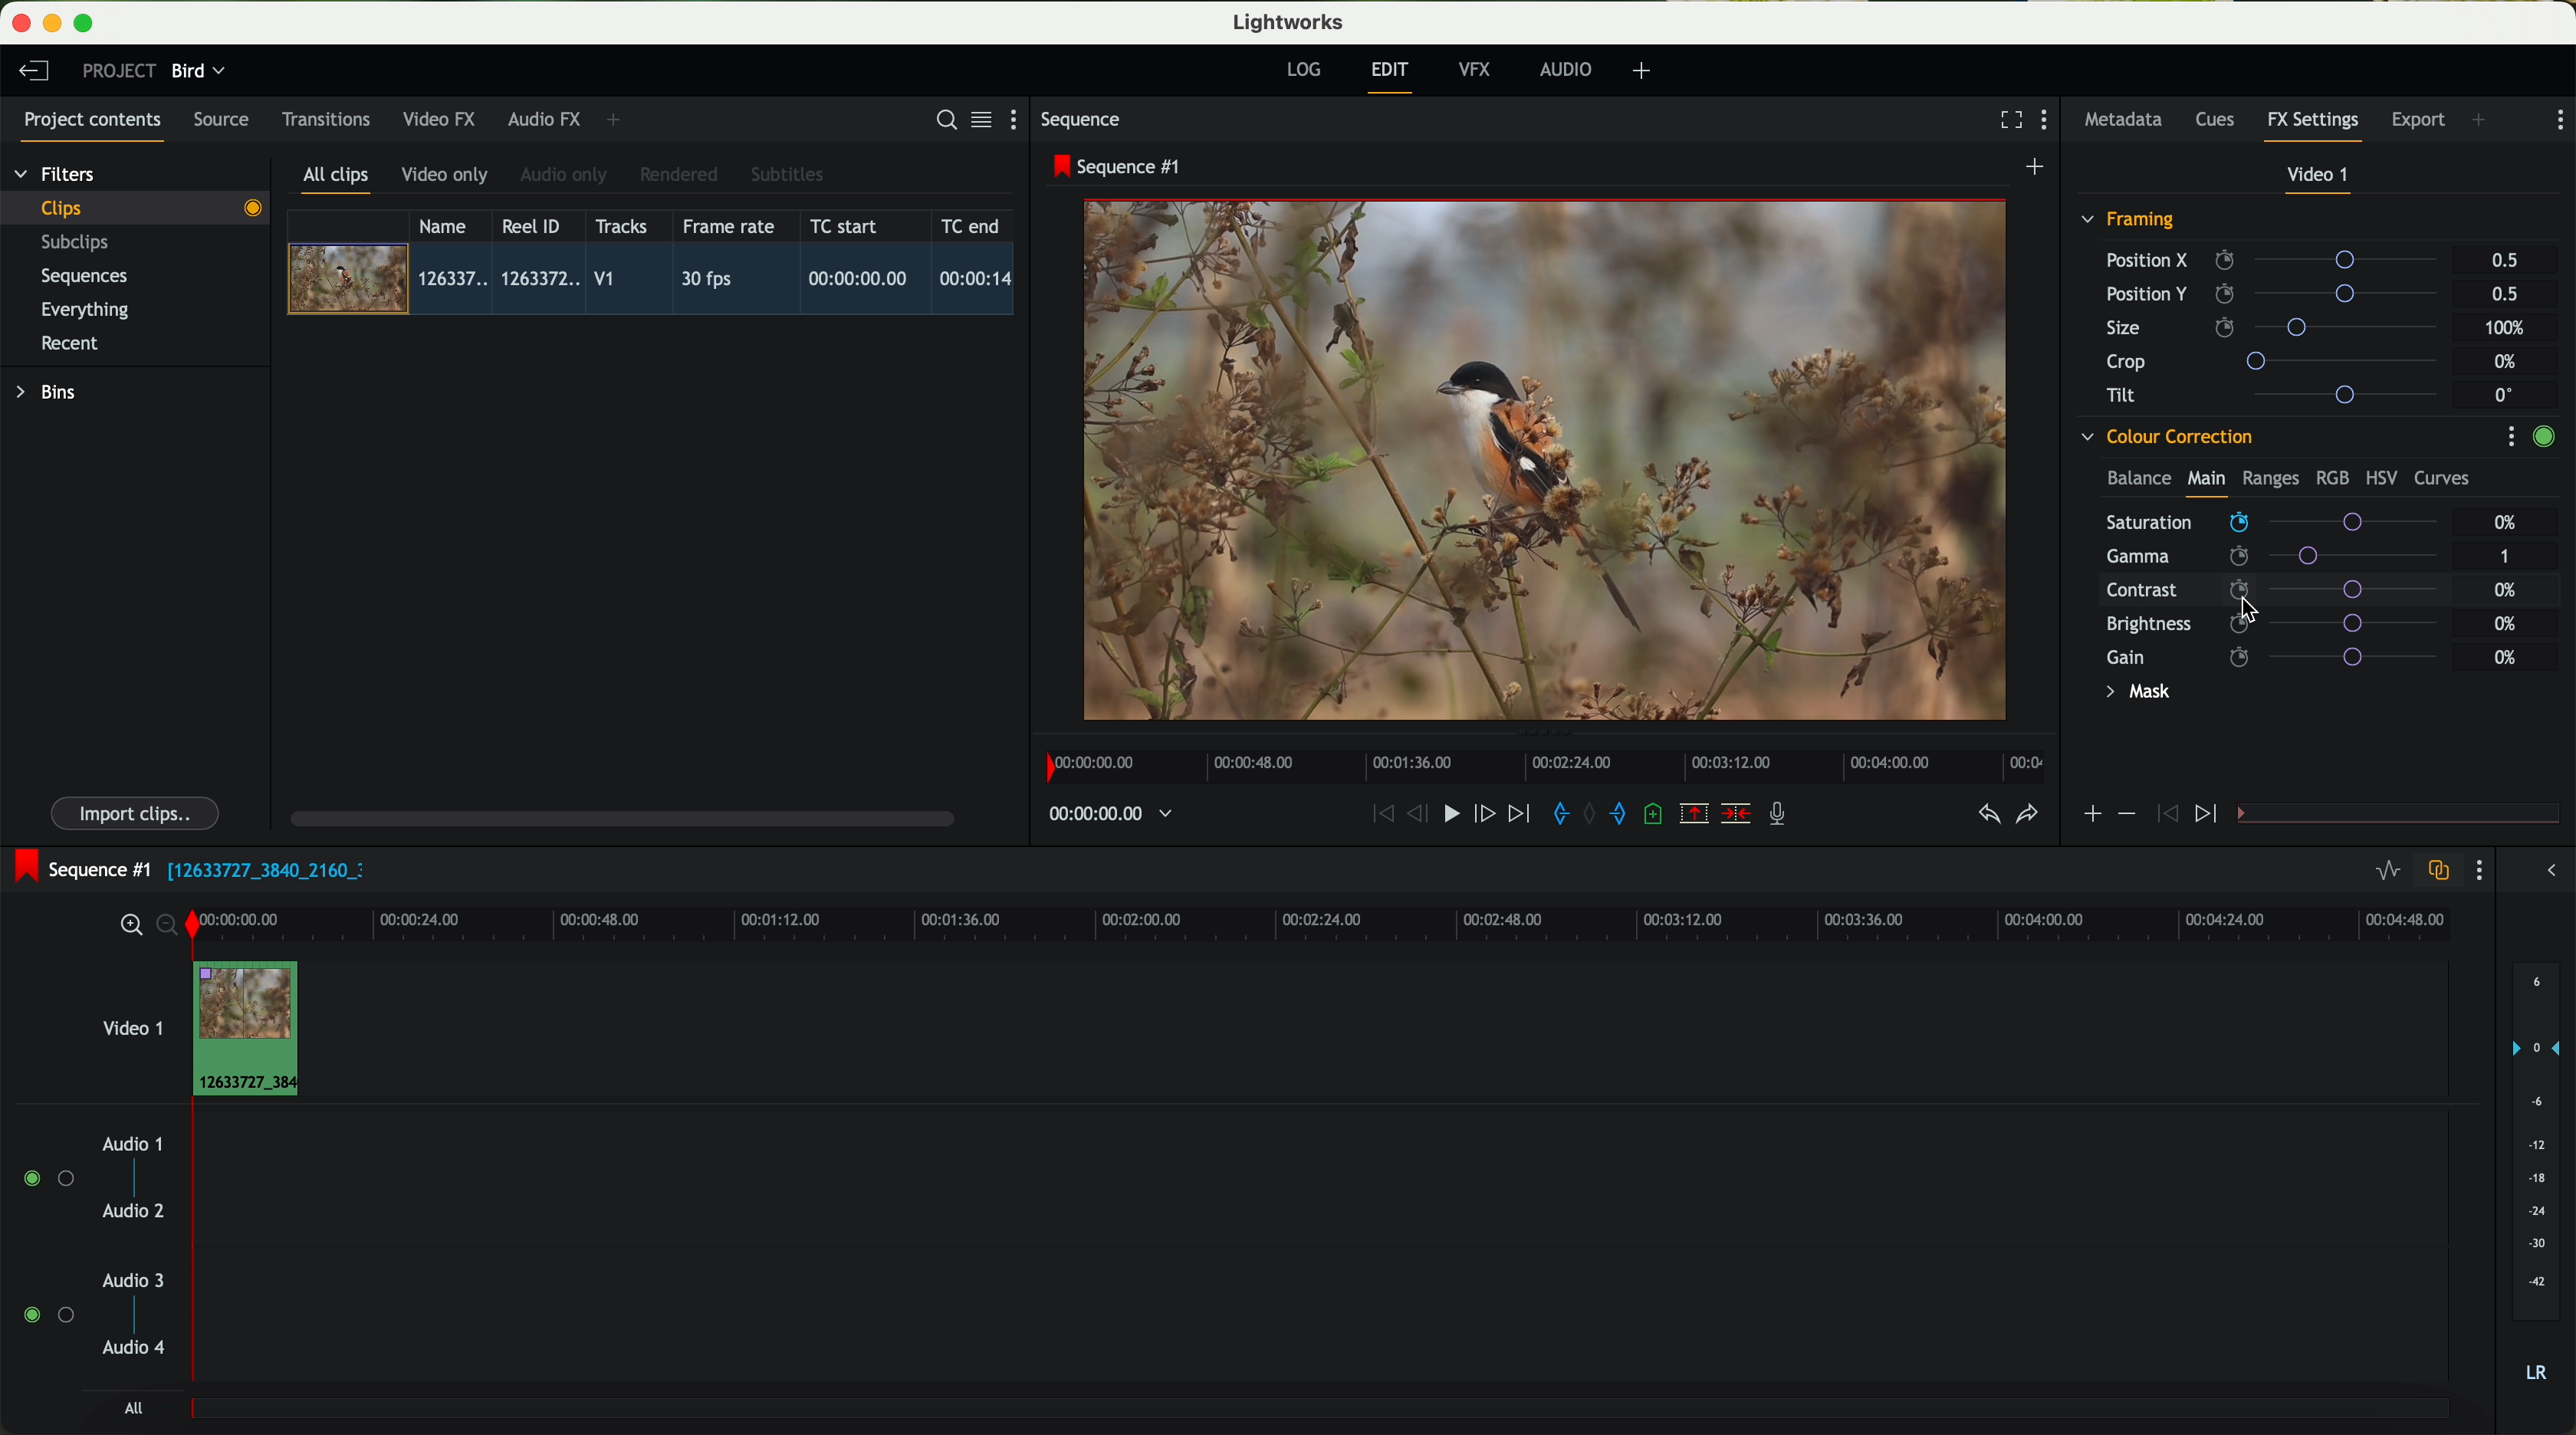  What do you see at coordinates (2506, 522) in the screenshot?
I see `0%` at bounding box center [2506, 522].